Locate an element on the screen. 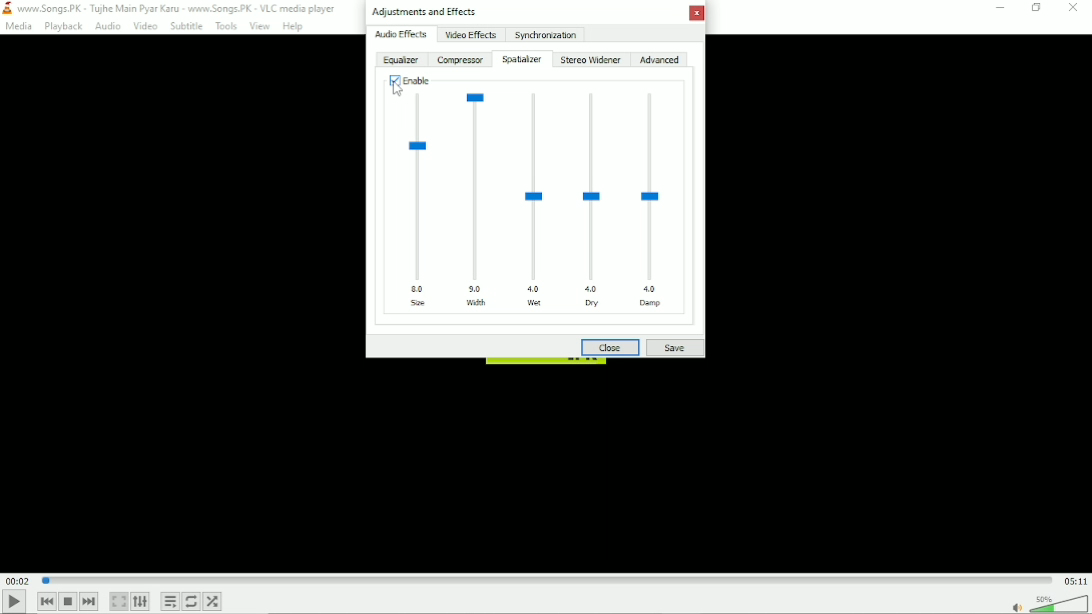 Image resolution: width=1092 pixels, height=614 pixels. Subtitle is located at coordinates (186, 26).